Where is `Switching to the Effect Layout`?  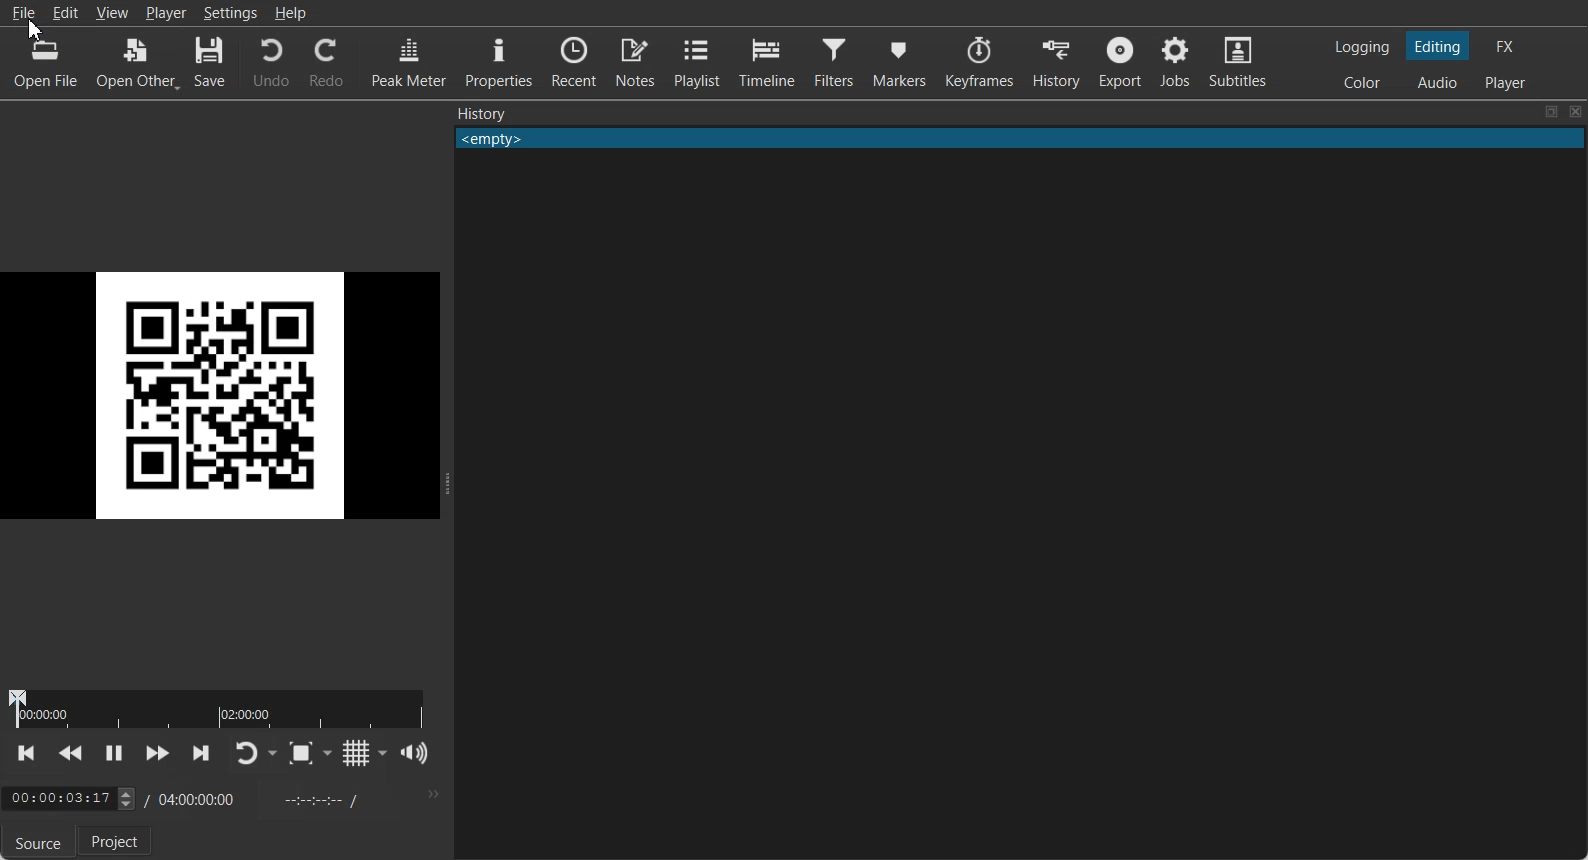
Switching to the Effect Layout is located at coordinates (1504, 45).